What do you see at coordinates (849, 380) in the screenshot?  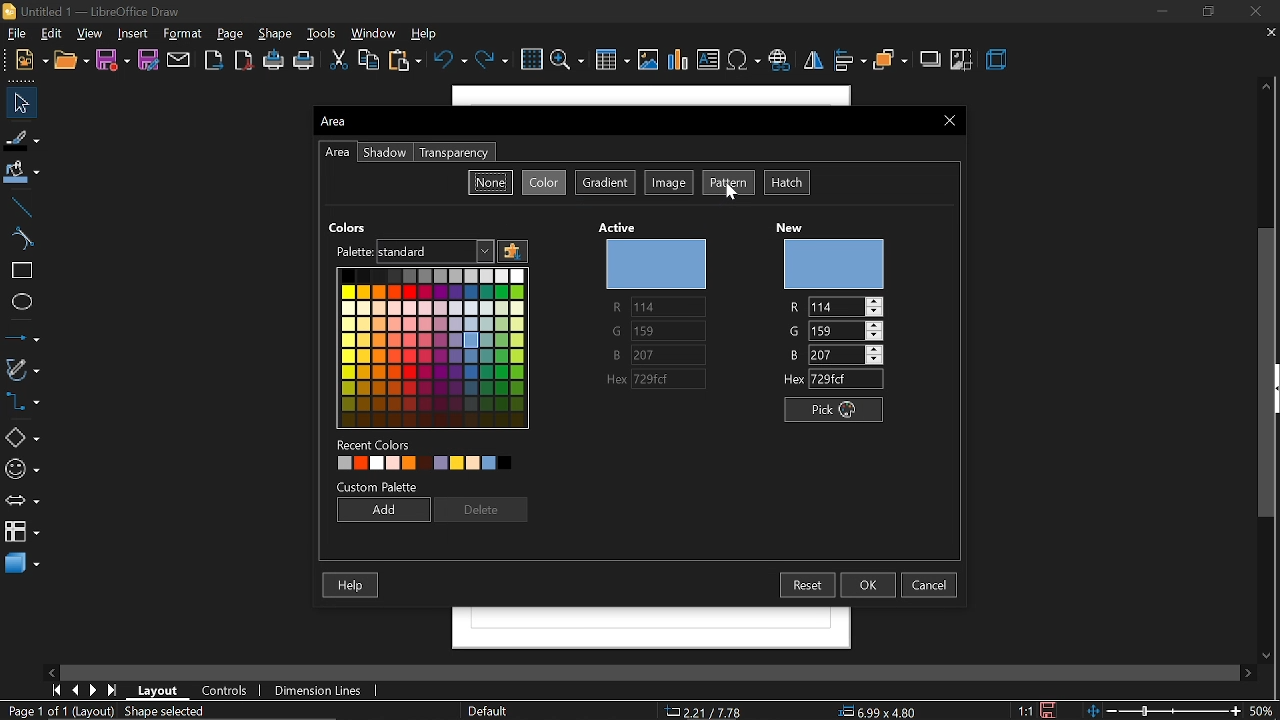 I see `729fcf` at bounding box center [849, 380].